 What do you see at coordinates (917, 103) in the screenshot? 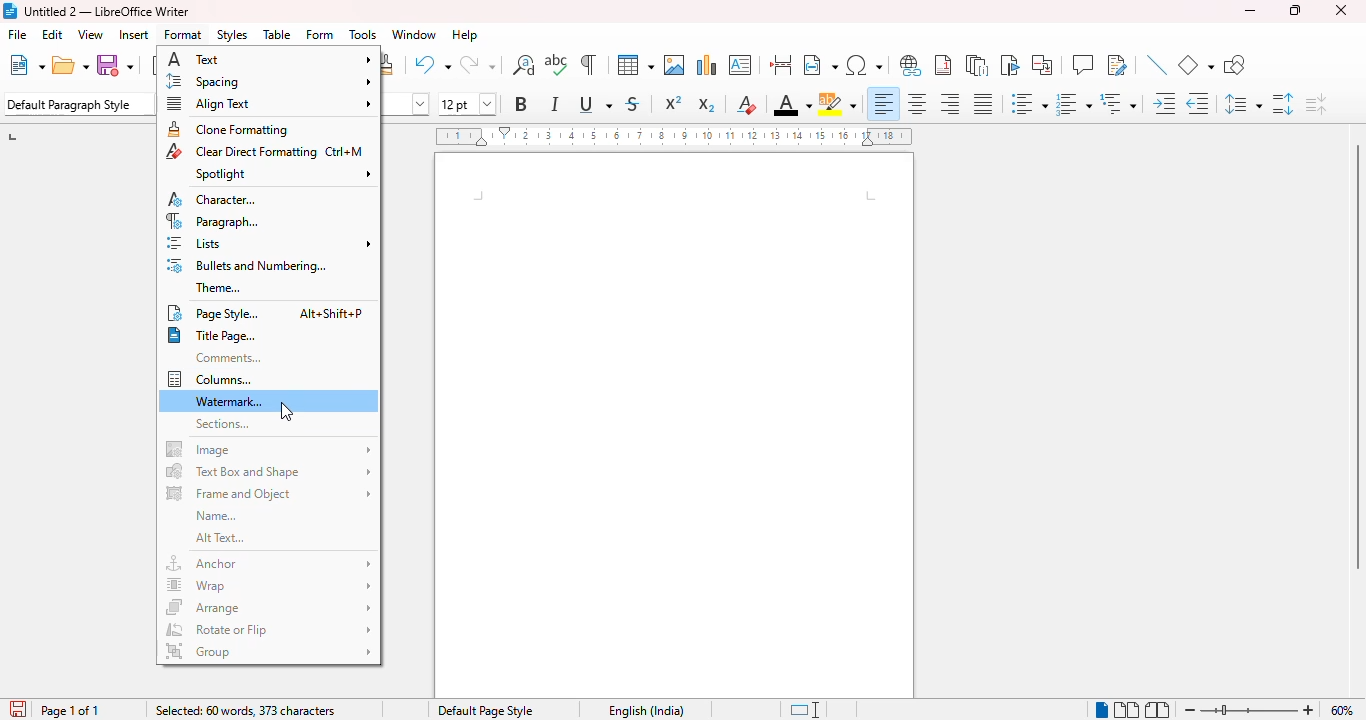
I see `align center` at bounding box center [917, 103].